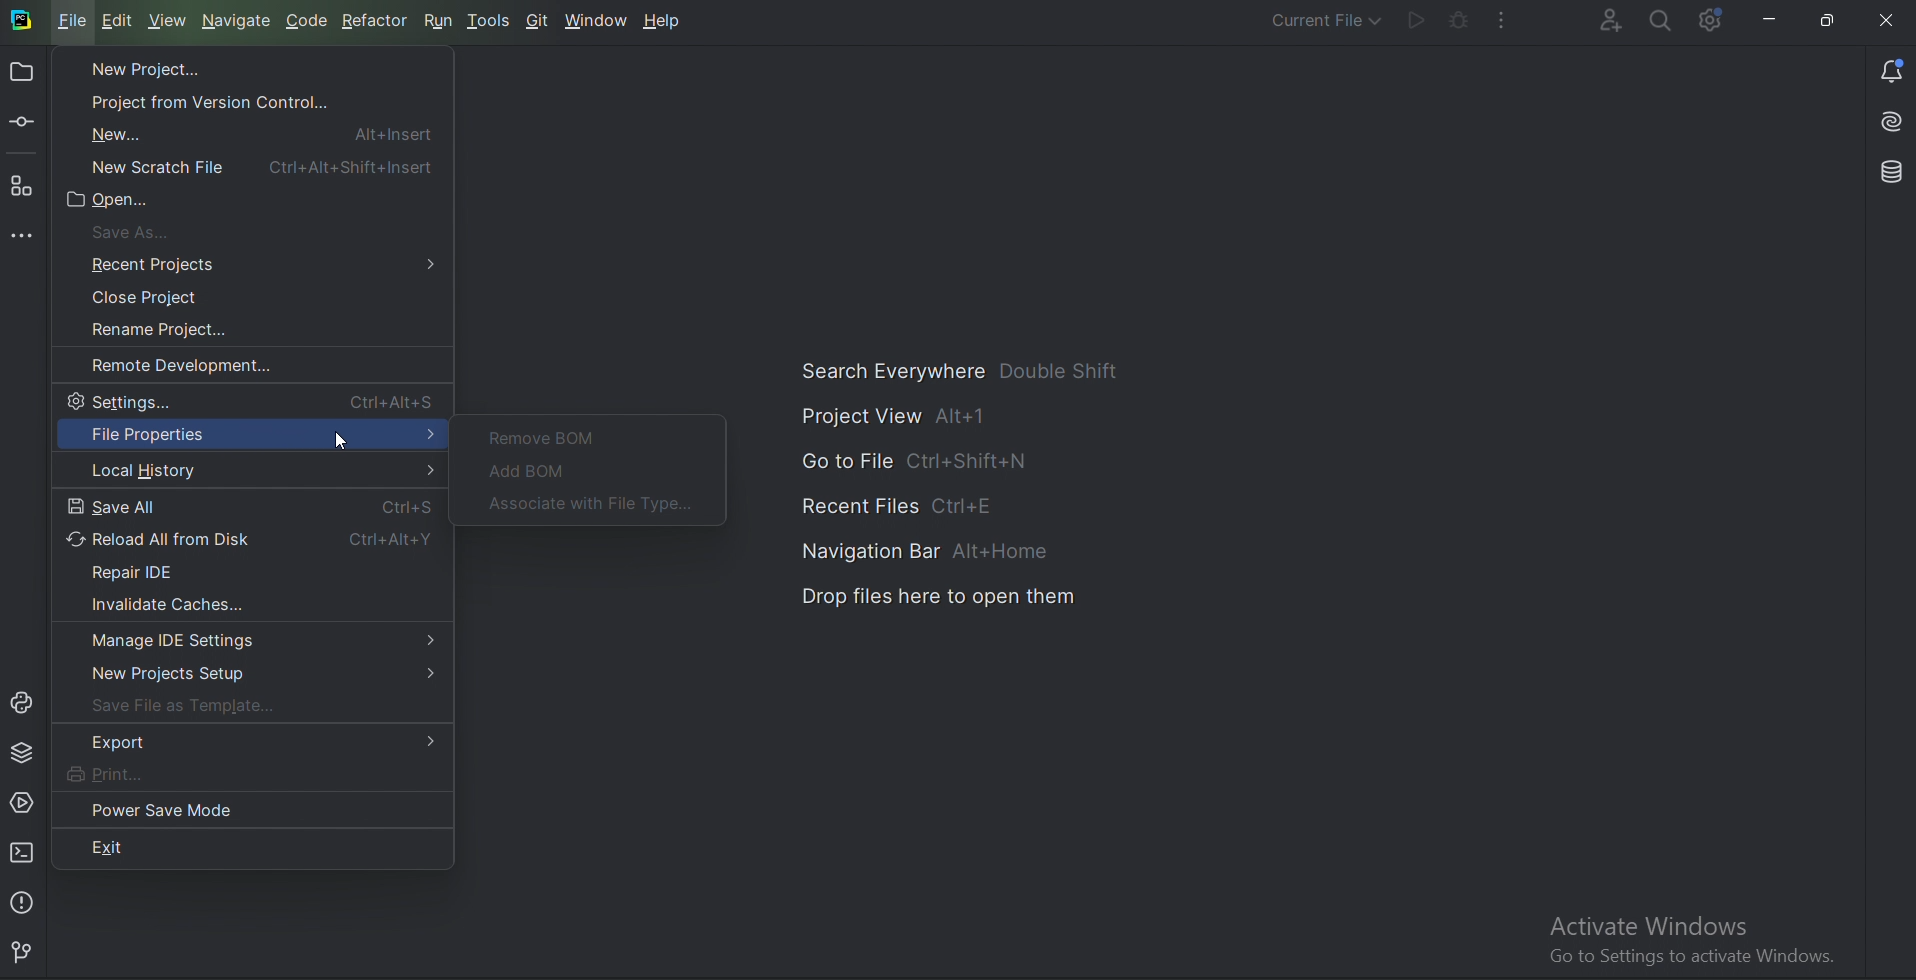  What do you see at coordinates (379, 22) in the screenshot?
I see `Refactor` at bounding box center [379, 22].